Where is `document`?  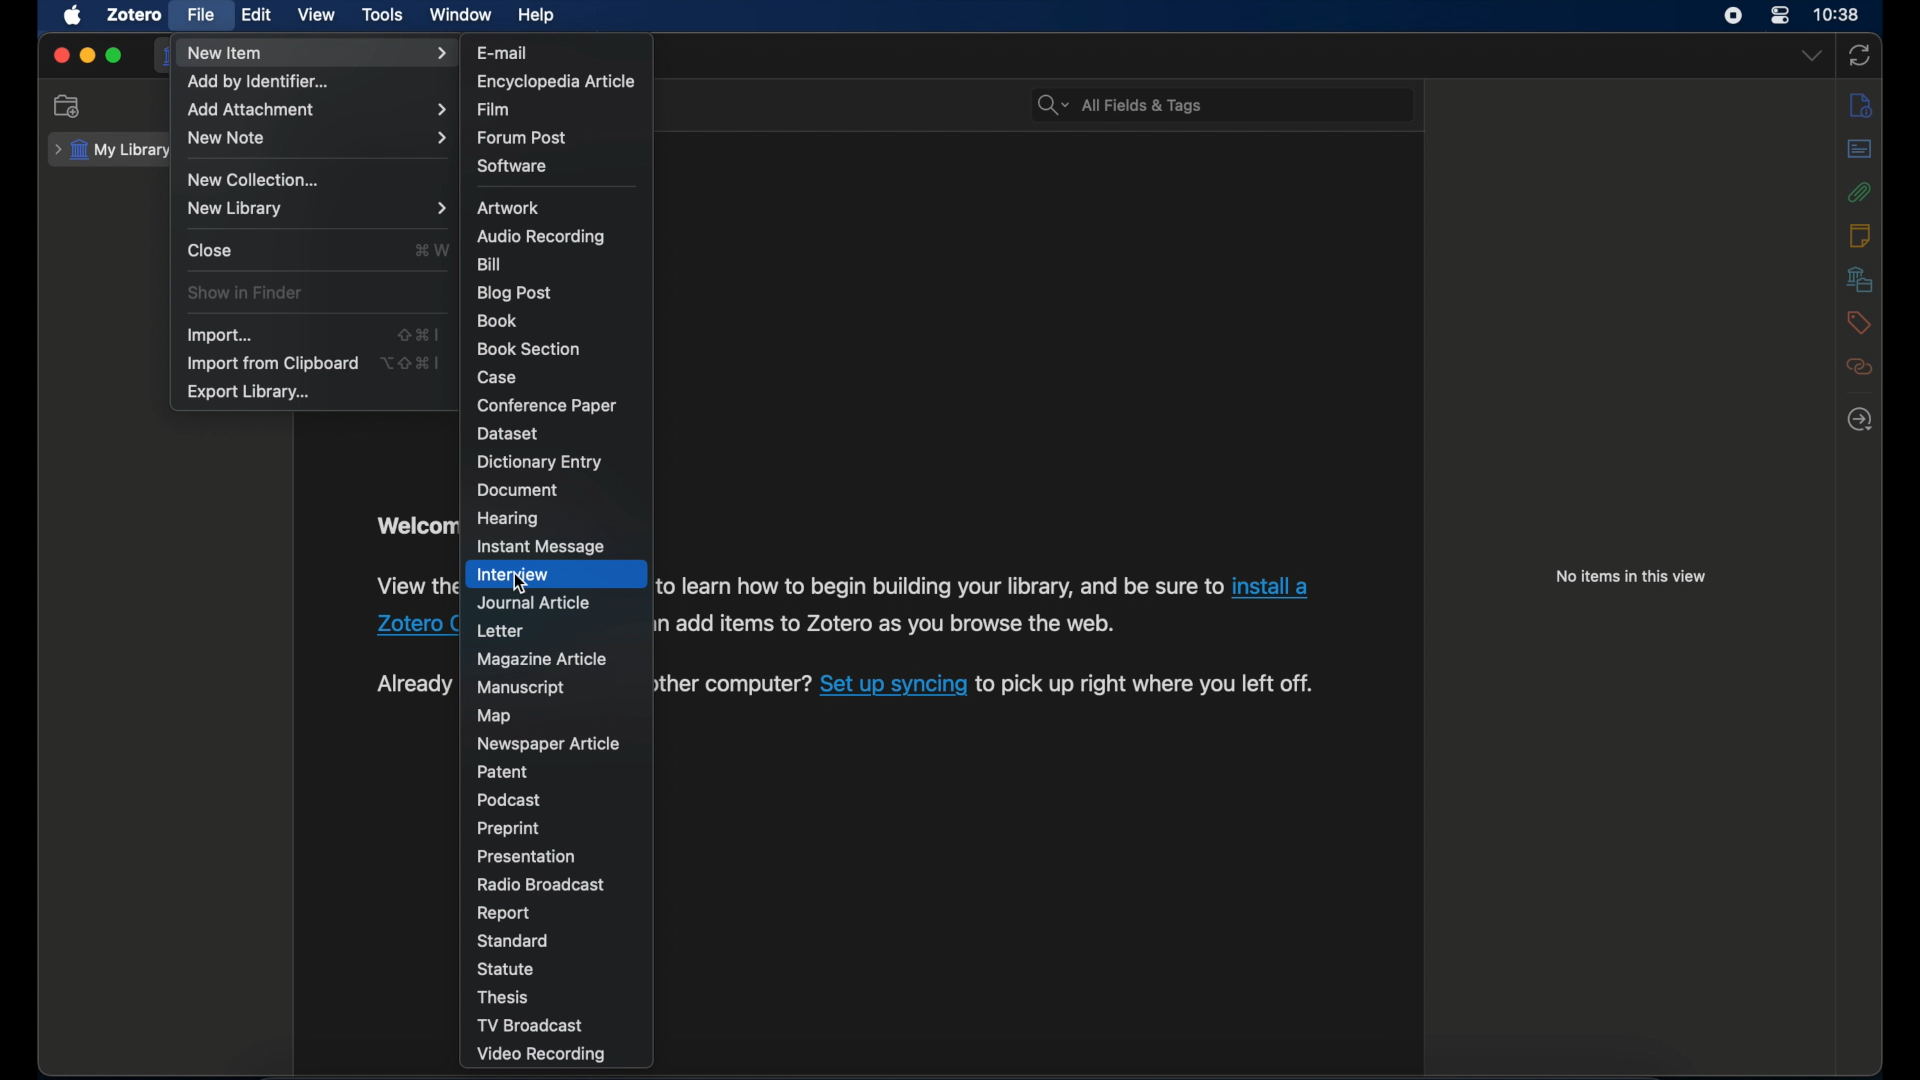 document is located at coordinates (516, 490).